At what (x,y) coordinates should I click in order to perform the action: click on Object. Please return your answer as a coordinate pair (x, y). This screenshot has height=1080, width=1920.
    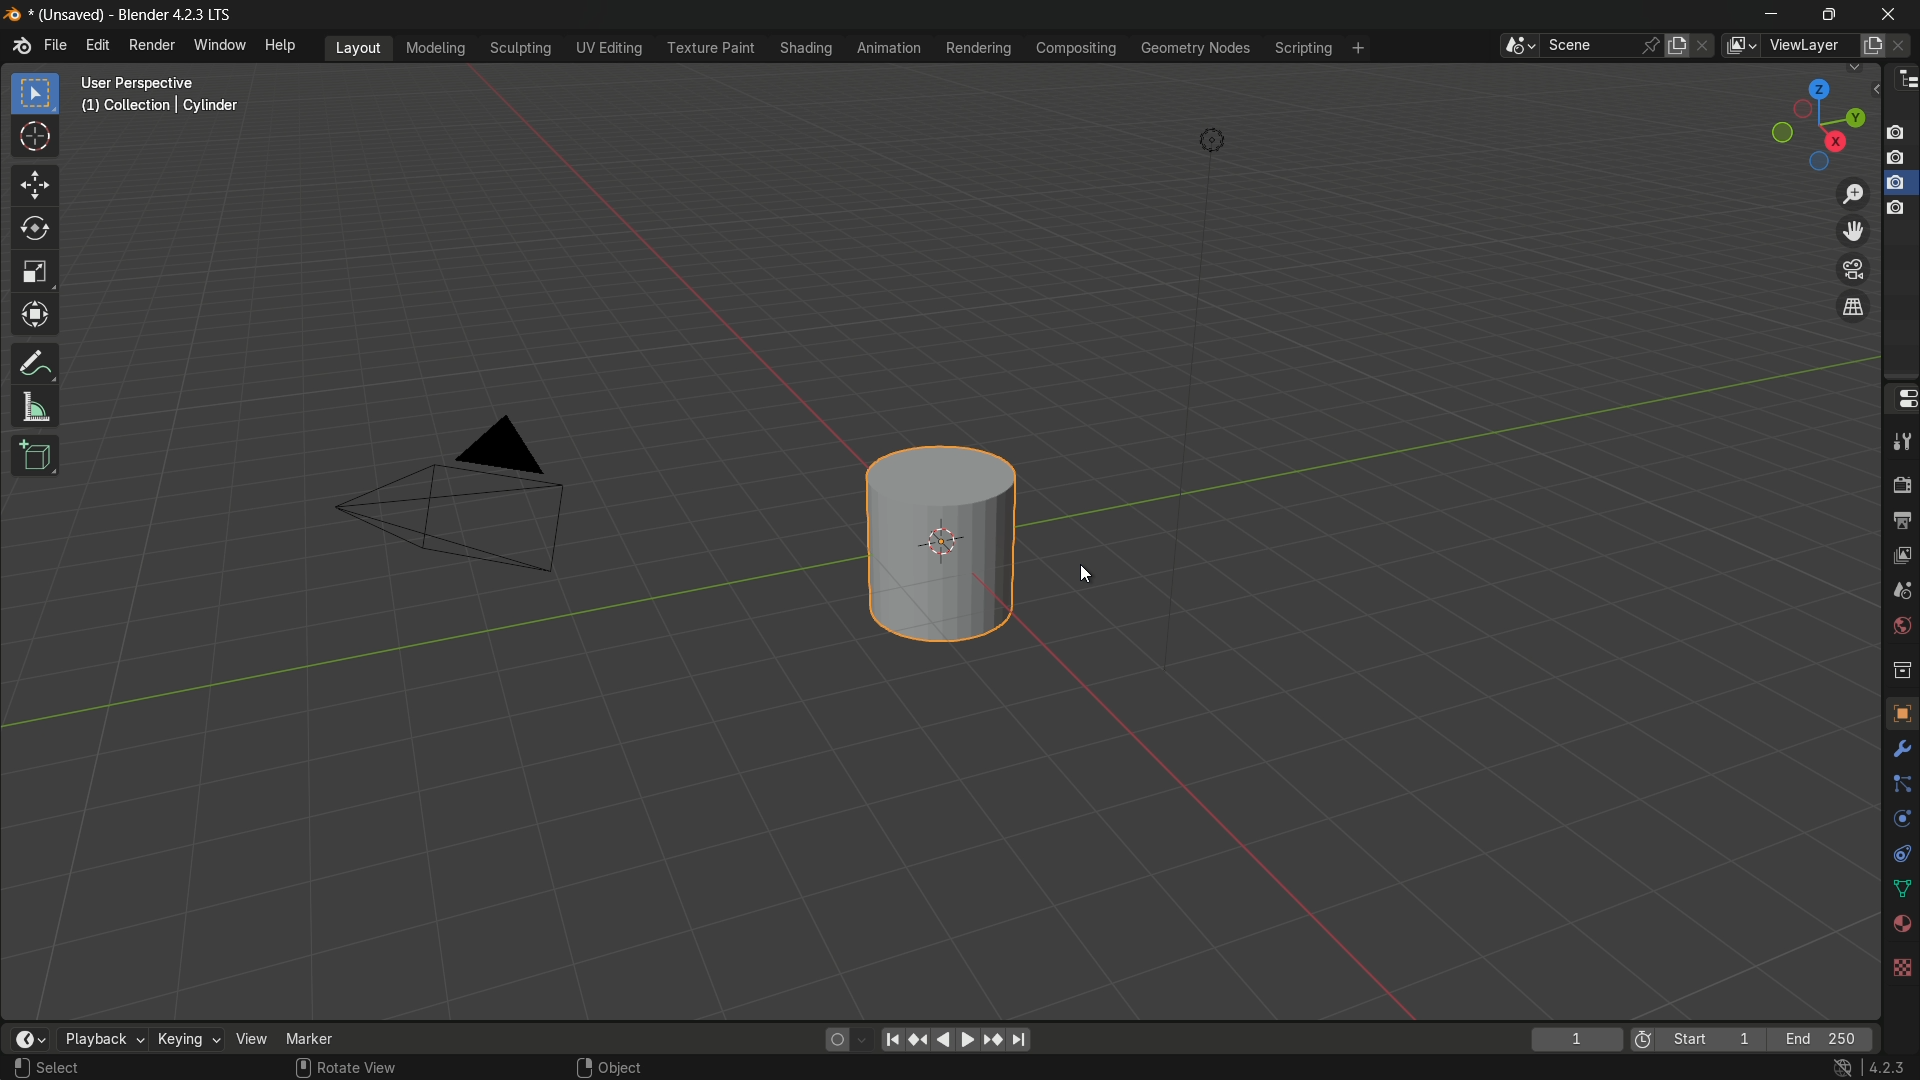
    Looking at the image, I should click on (626, 1066).